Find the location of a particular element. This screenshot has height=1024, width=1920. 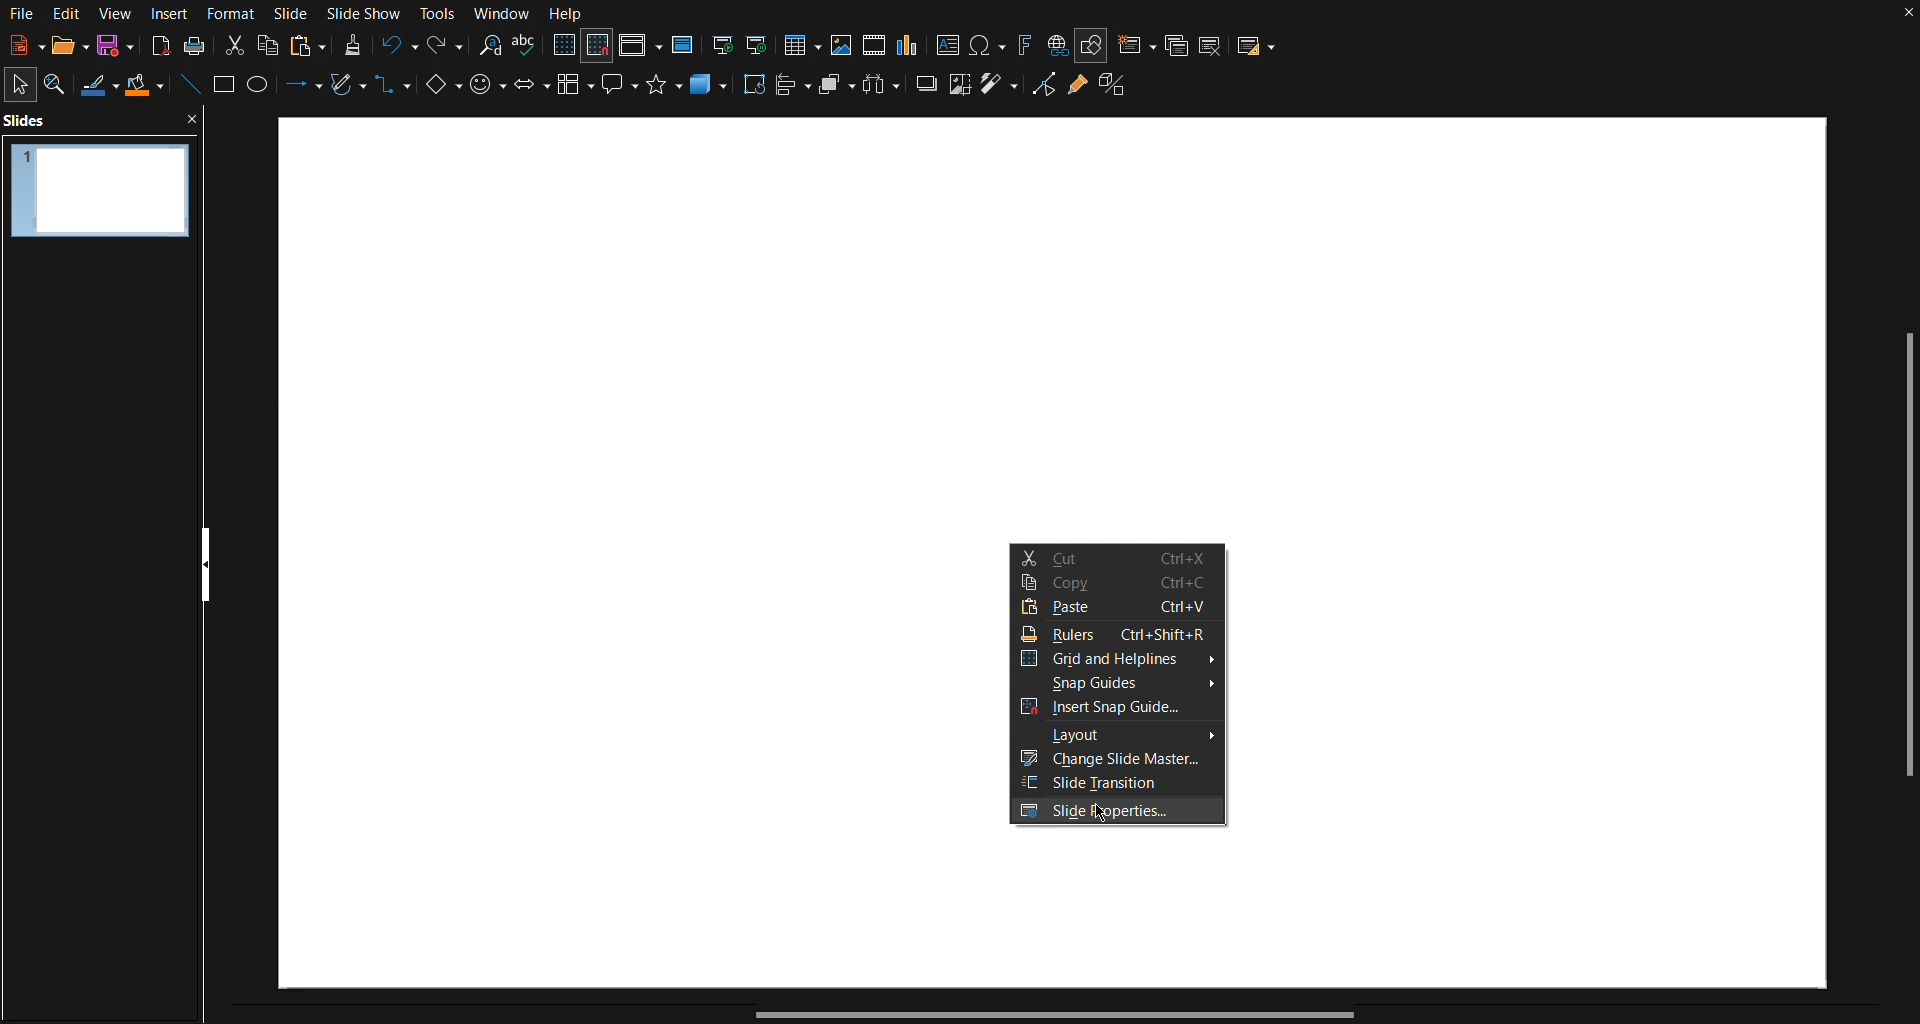

Show Draw Functions is located at coordinates (1092, 43).